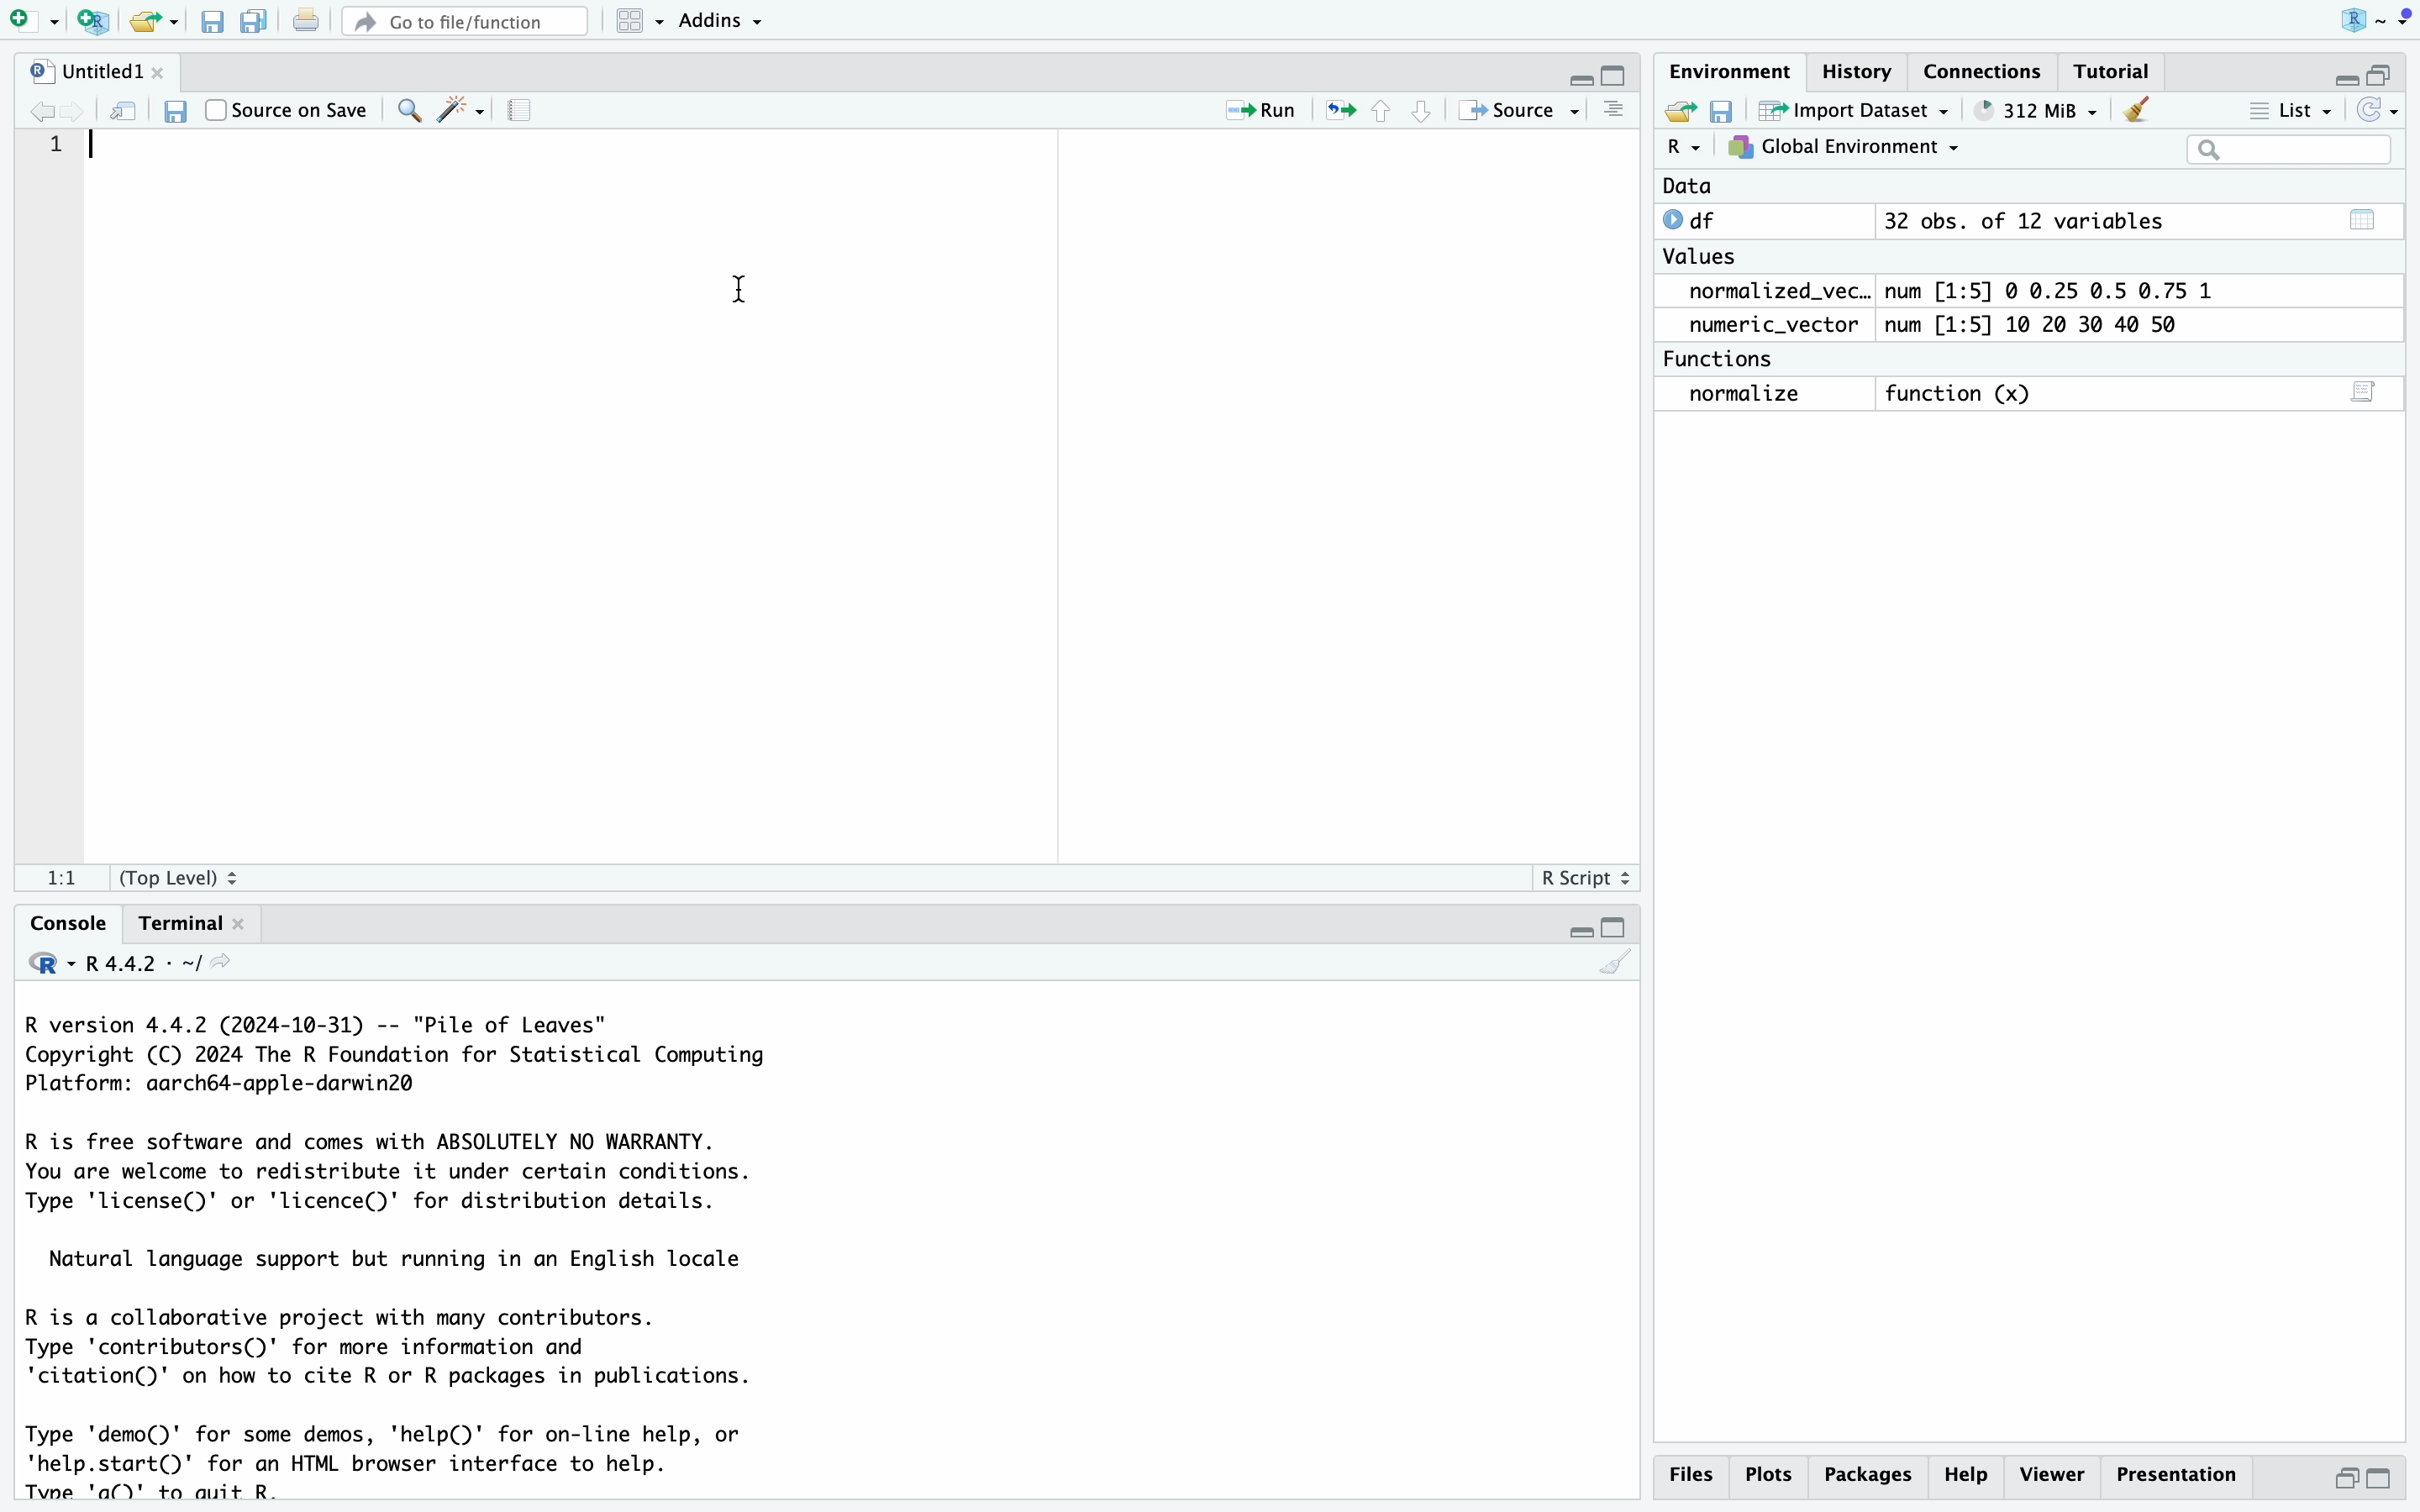  Describe the element at coordinates (200, 872) in the screenshot. I see `(Top Level) 2` at that location.